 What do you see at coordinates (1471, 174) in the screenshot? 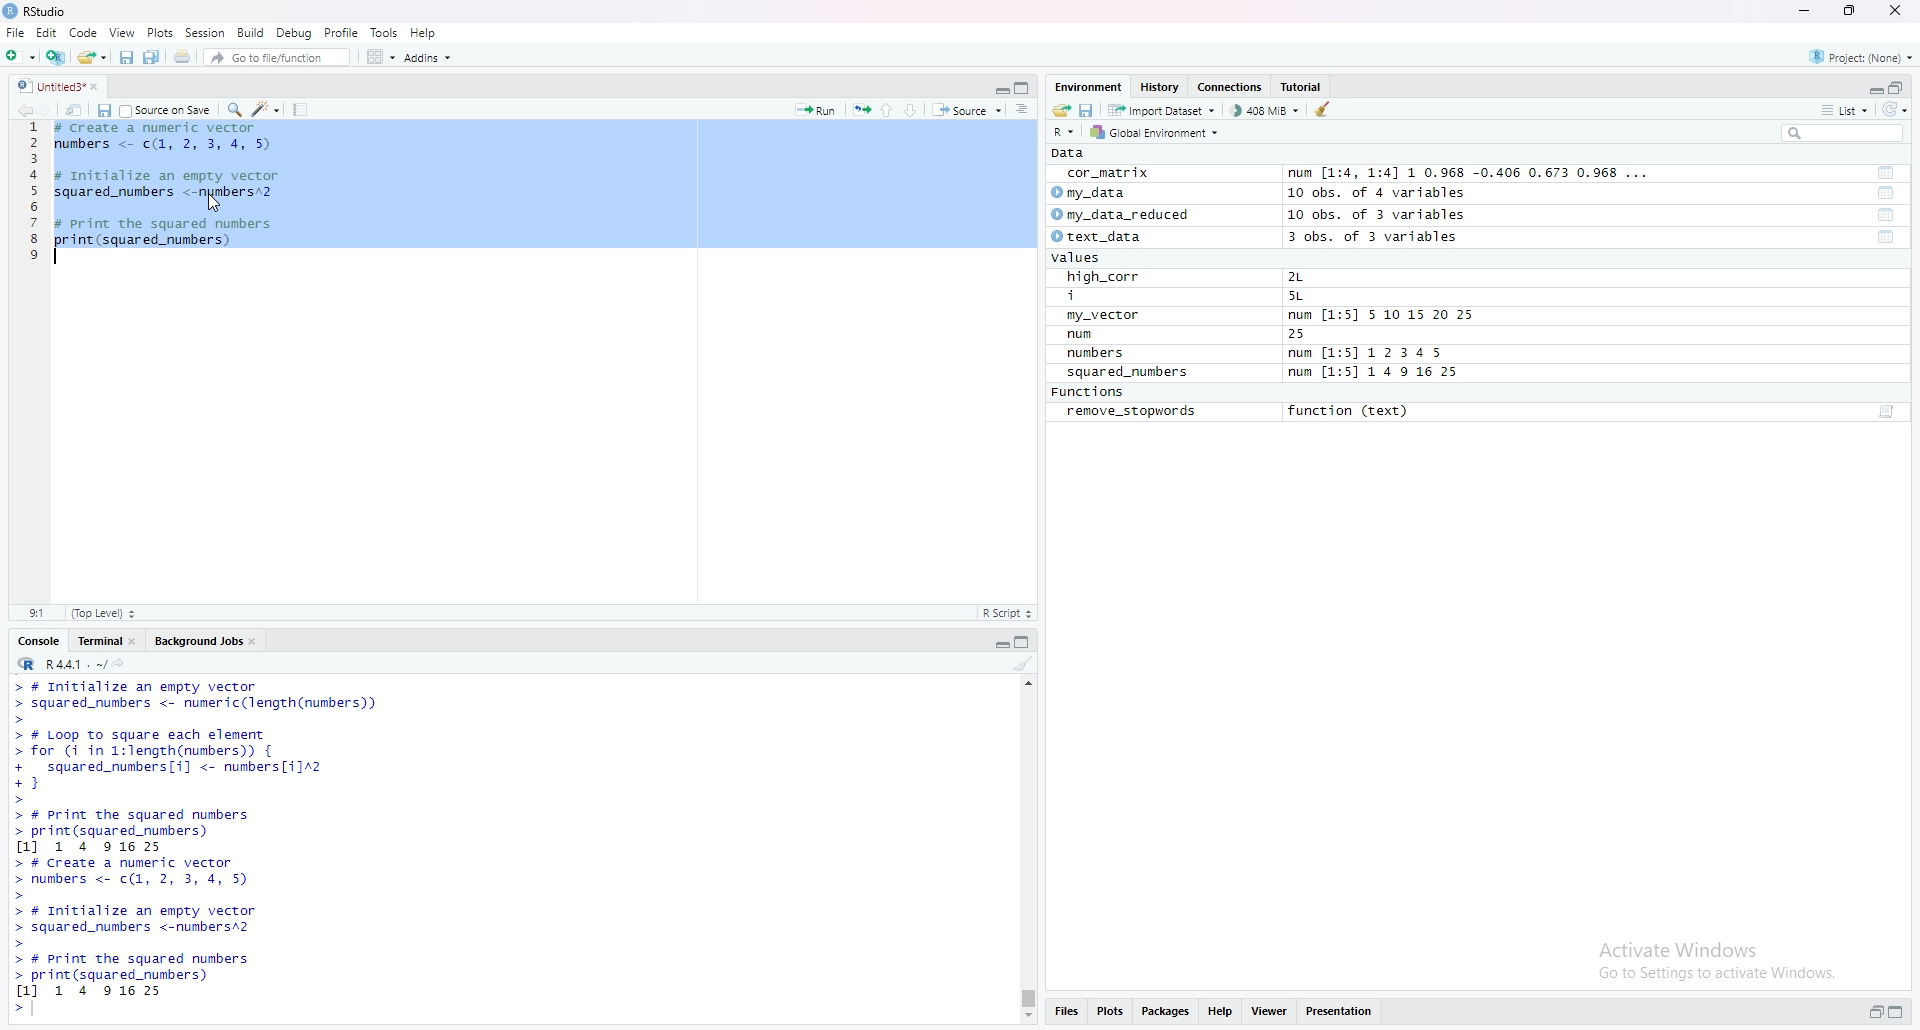
I see `num [1:4, 1:4] 1 0.968 -0.406 0.673 0.968 ...` at bounding box center [1471, 174].